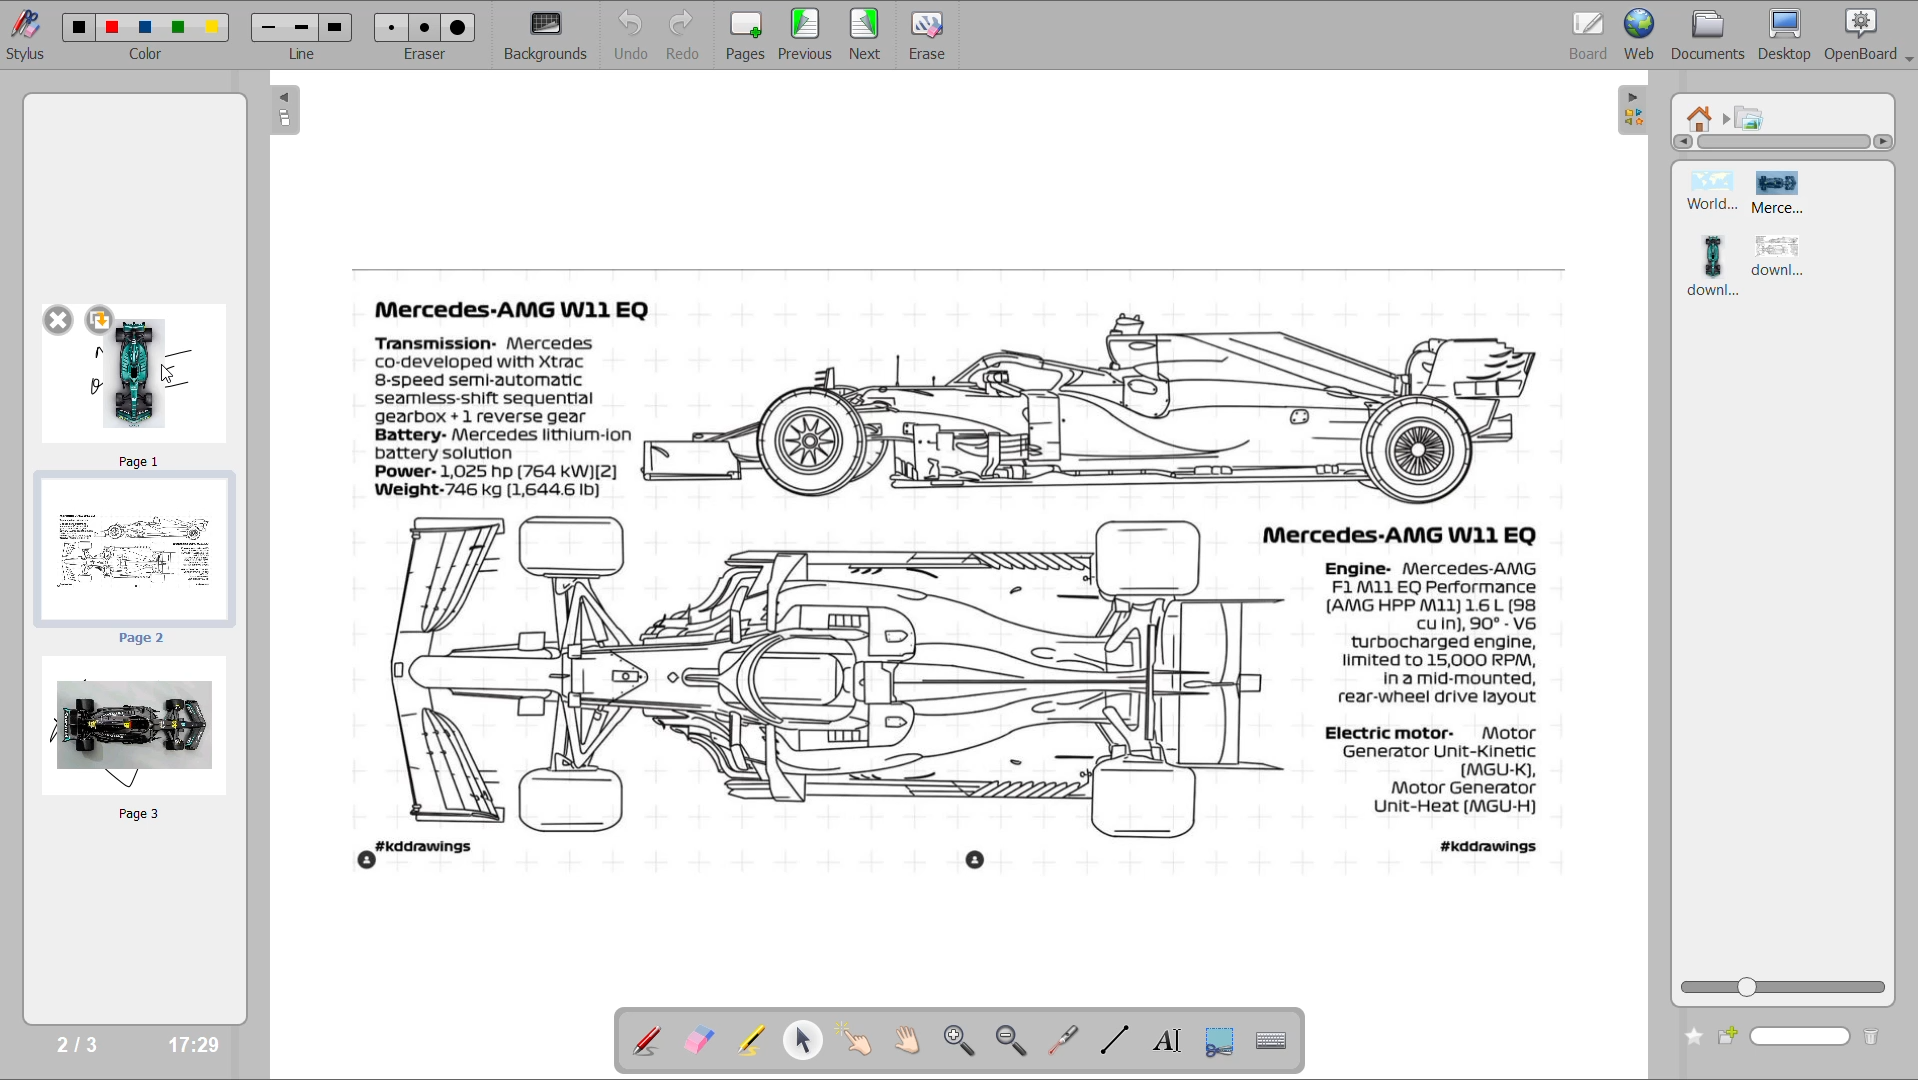 Image resolution: width=1918 pixels, height=1080 pixels. What do you see at coordinates (1702, 117) in the screenshot?
I see `root` at bounding box center [1702, 117].